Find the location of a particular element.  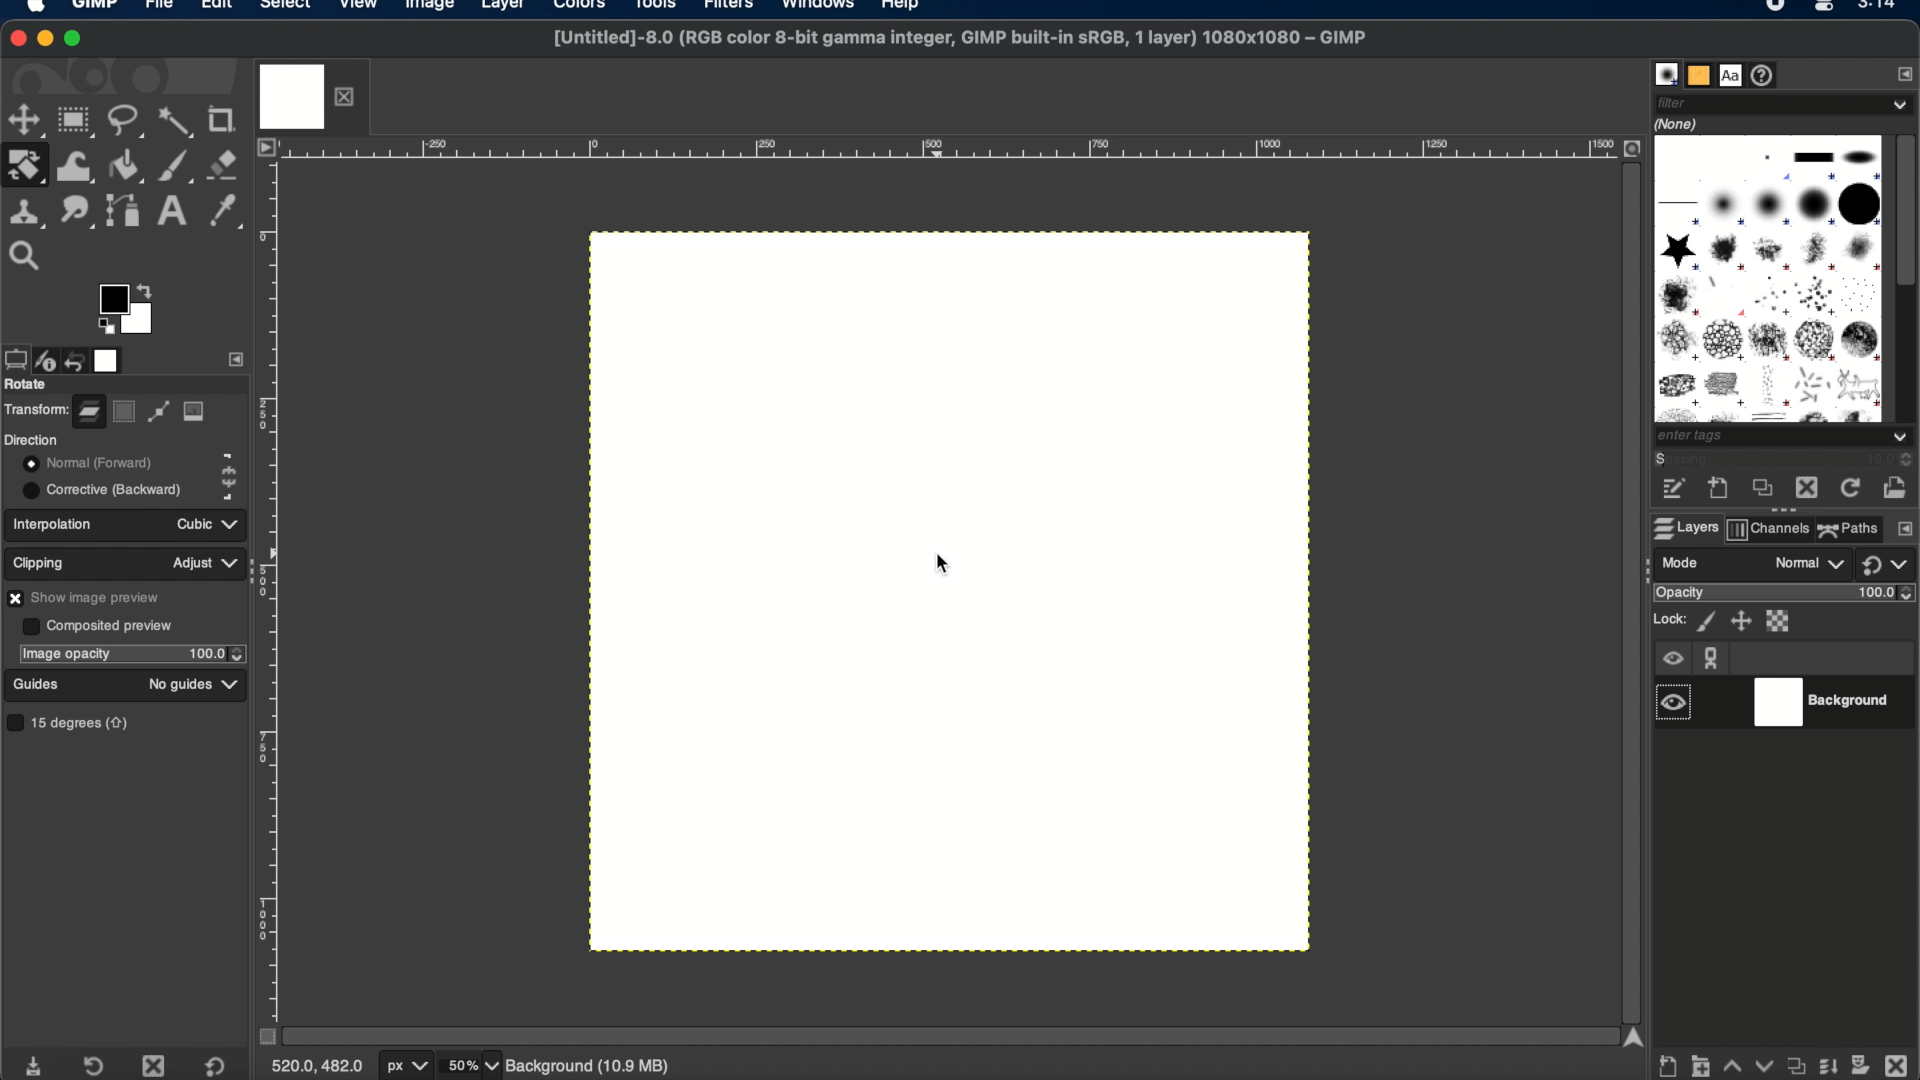

color picker tool is located at coordinates (226, 212).